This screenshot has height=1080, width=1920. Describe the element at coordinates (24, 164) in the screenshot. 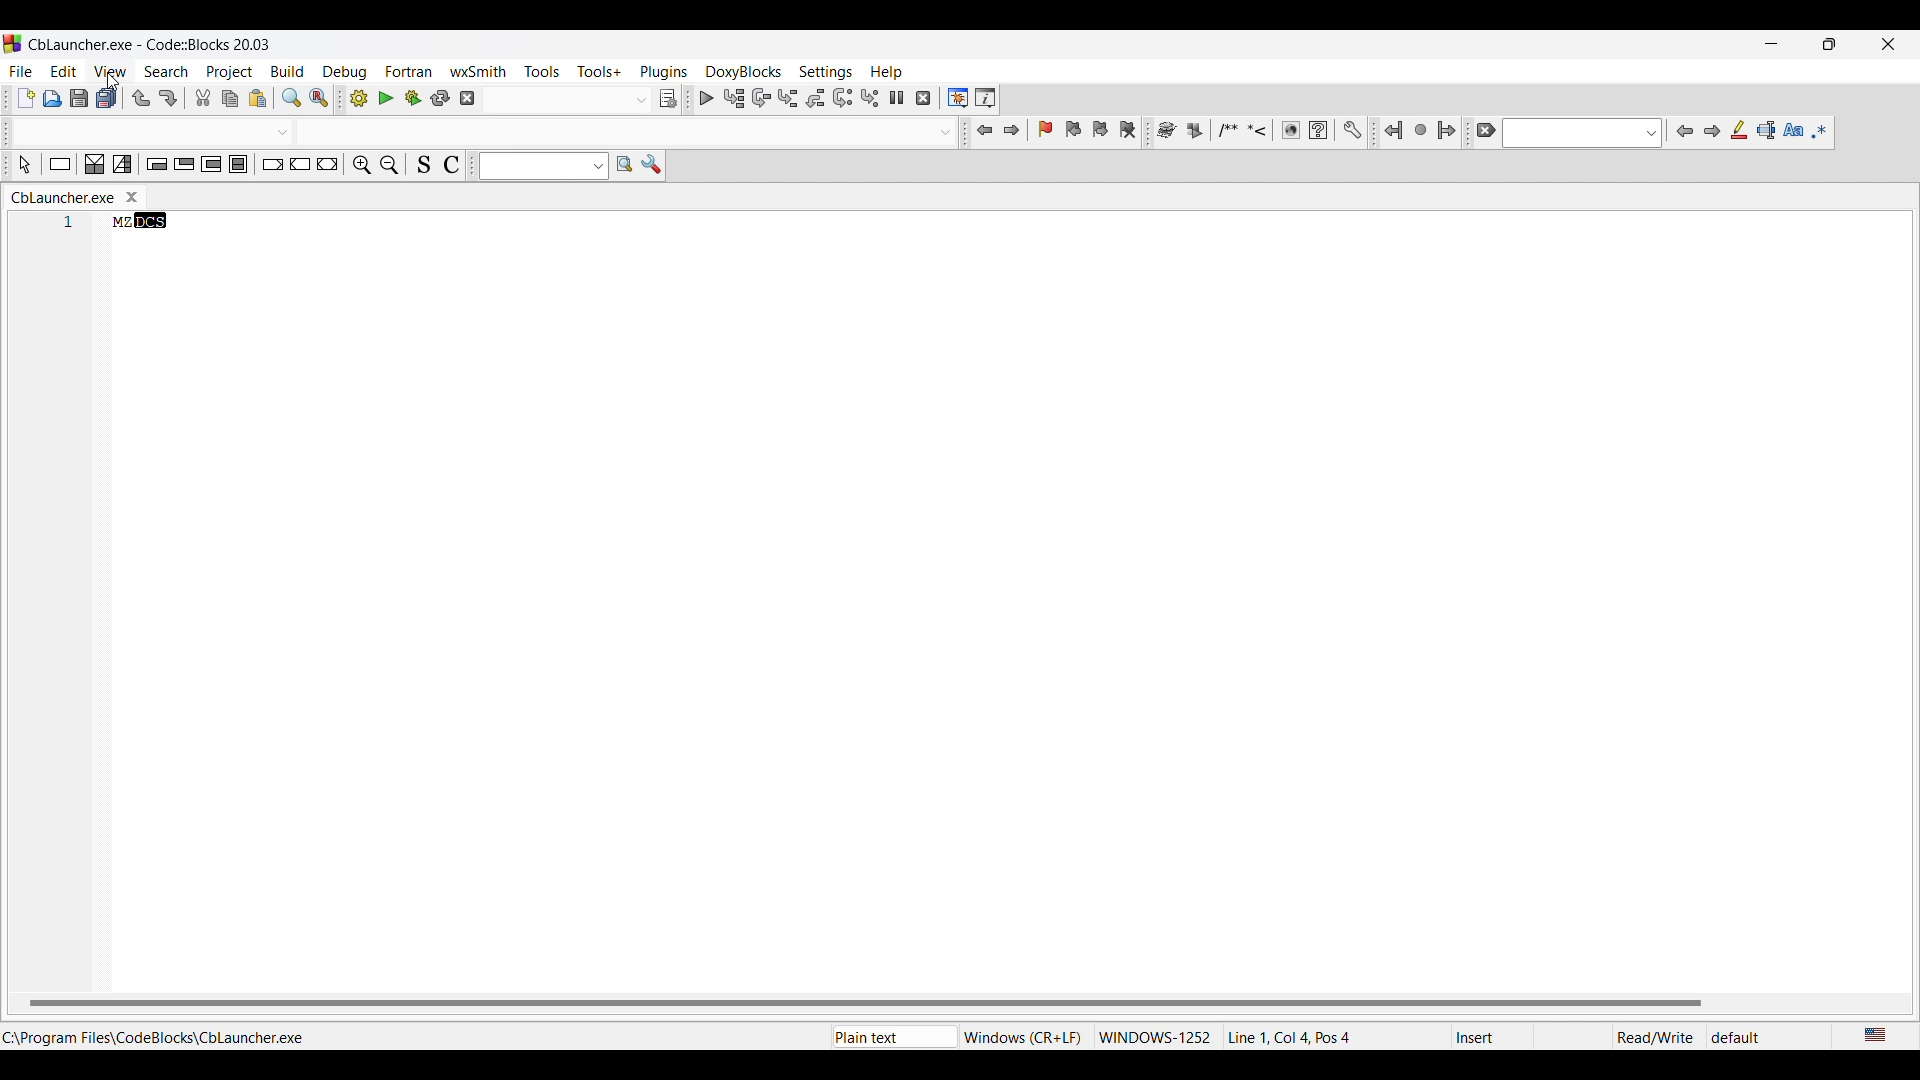

I see `Select` at that location.